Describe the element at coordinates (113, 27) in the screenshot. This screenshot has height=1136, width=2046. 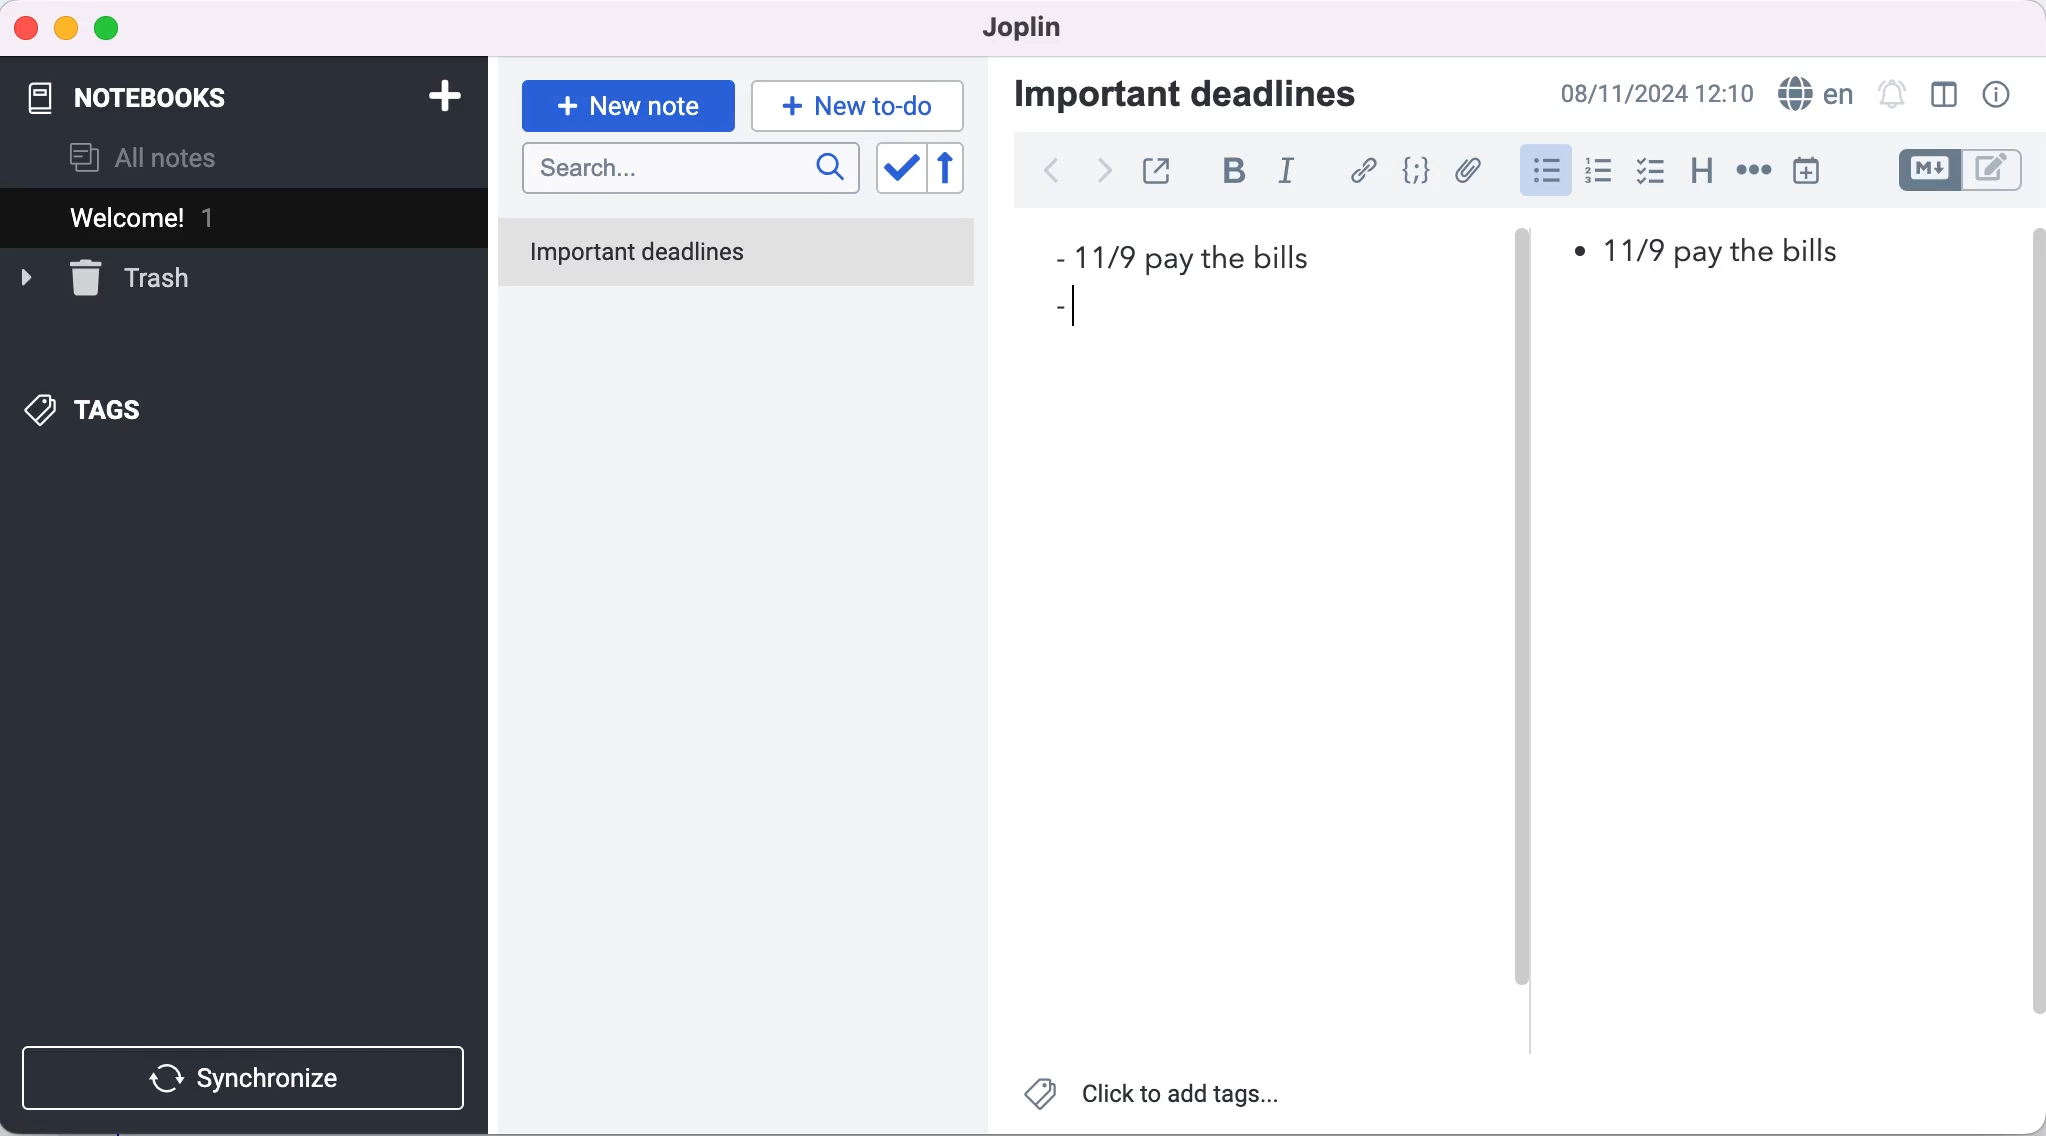
I see `maximize` at that location.